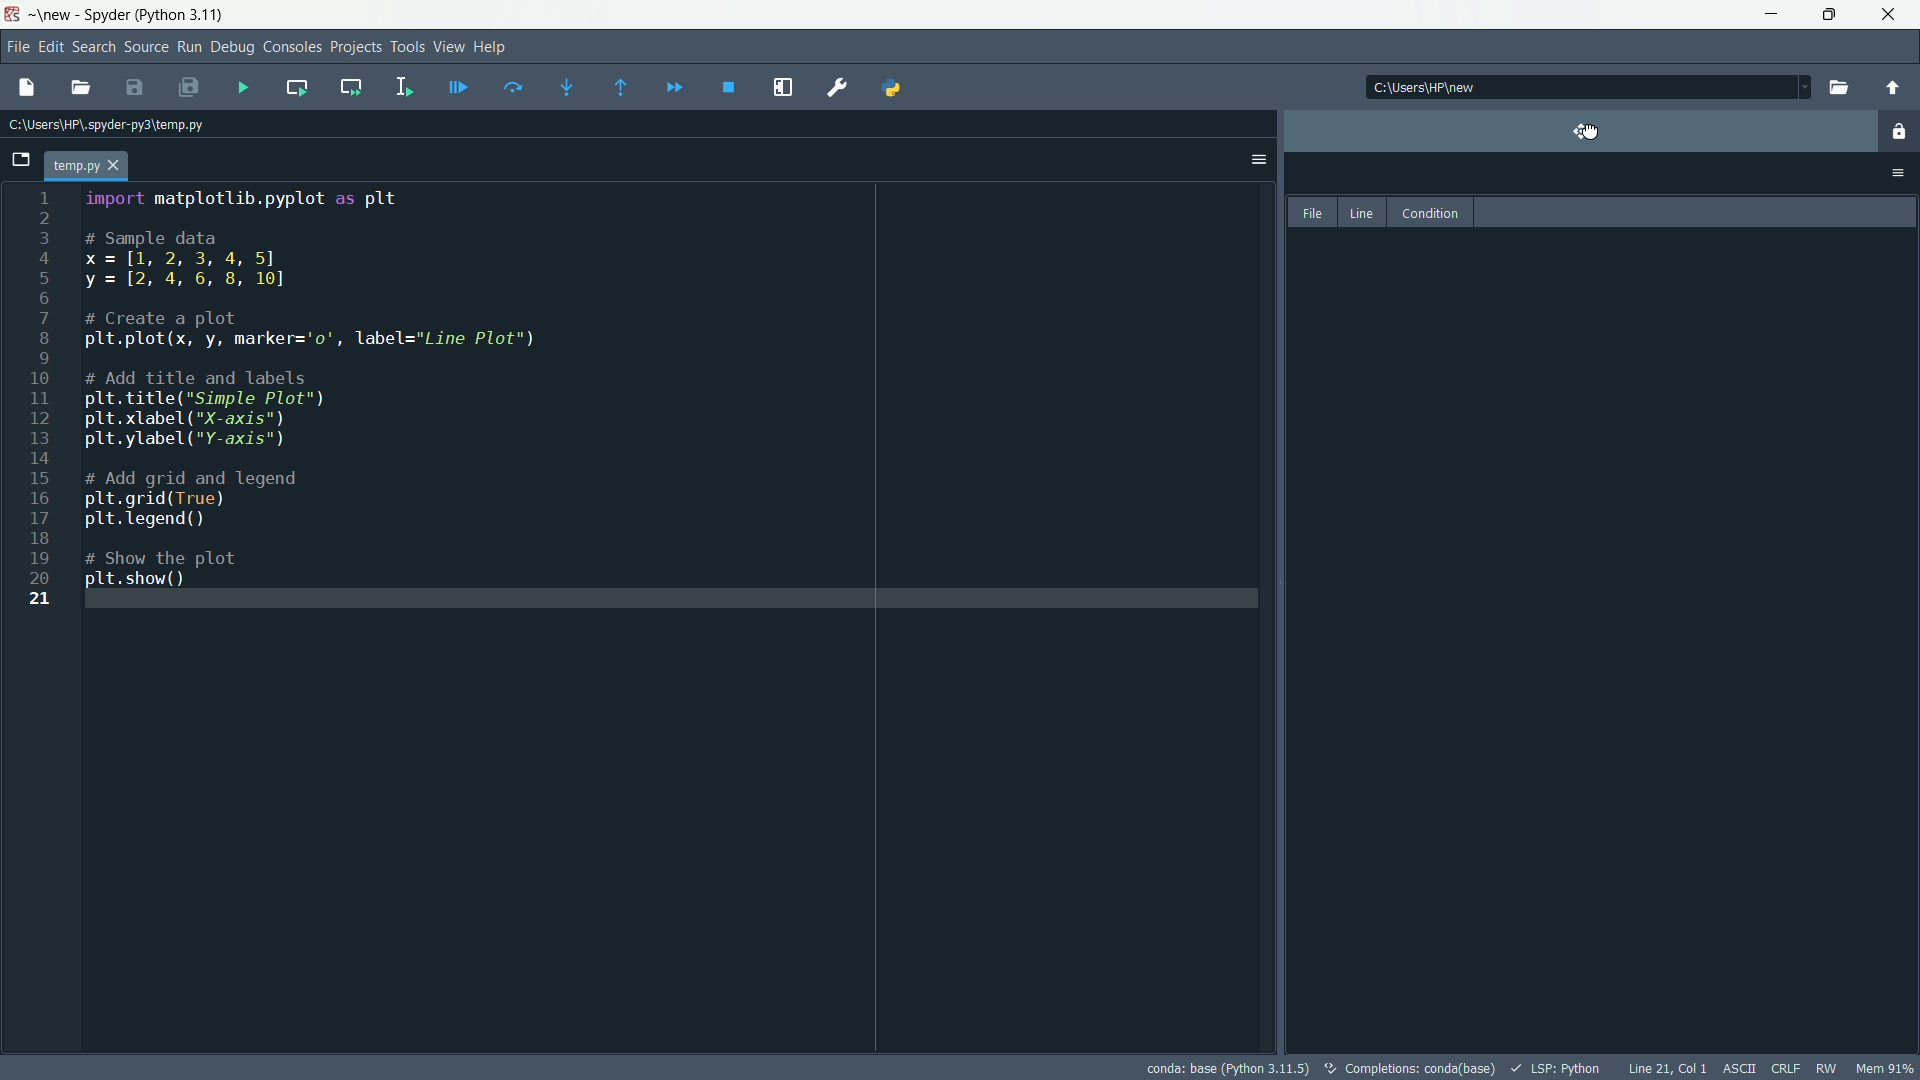 The height and width of the screenshot is (1080, 1920). I want to click on python 3.11, so click(184, 13).